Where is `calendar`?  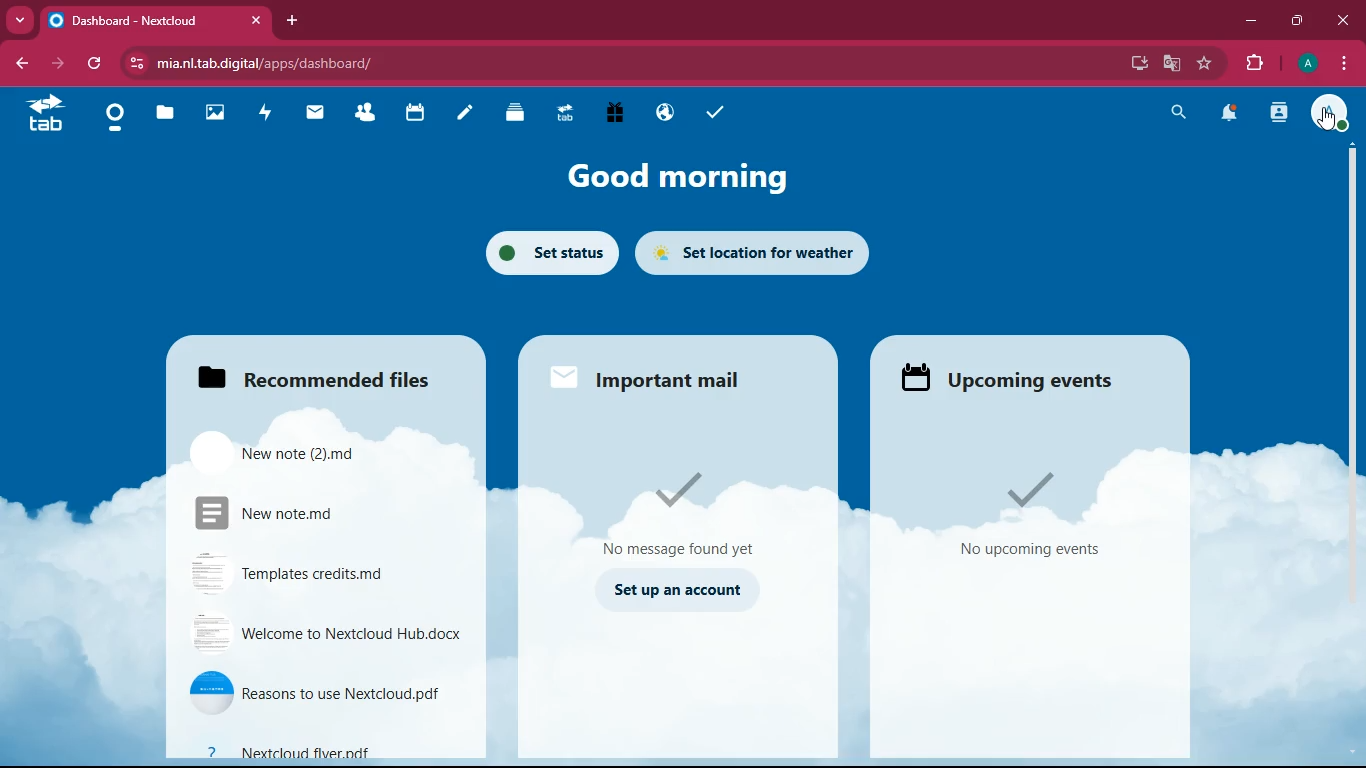 calendar is located at coordinates (415, 114).